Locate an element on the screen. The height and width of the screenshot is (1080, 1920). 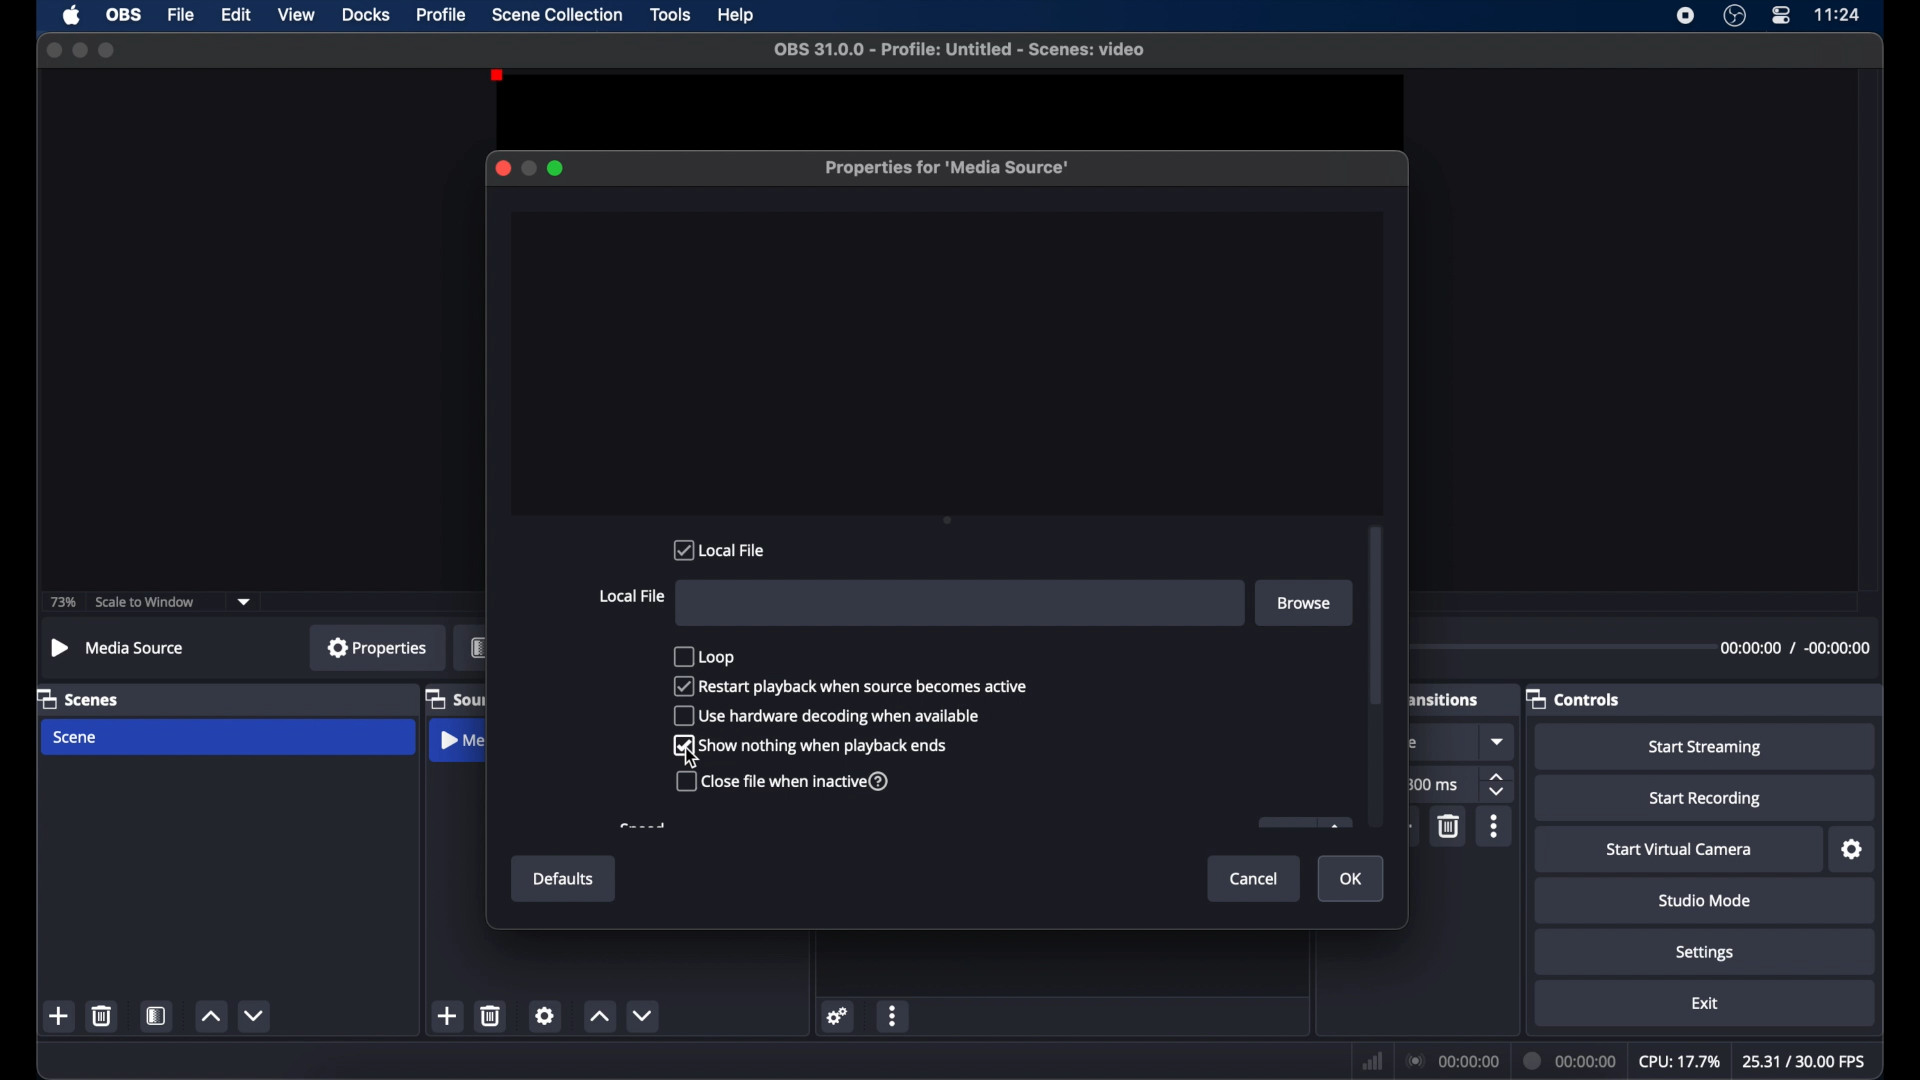
delete is located at coordinates (491, 1015).